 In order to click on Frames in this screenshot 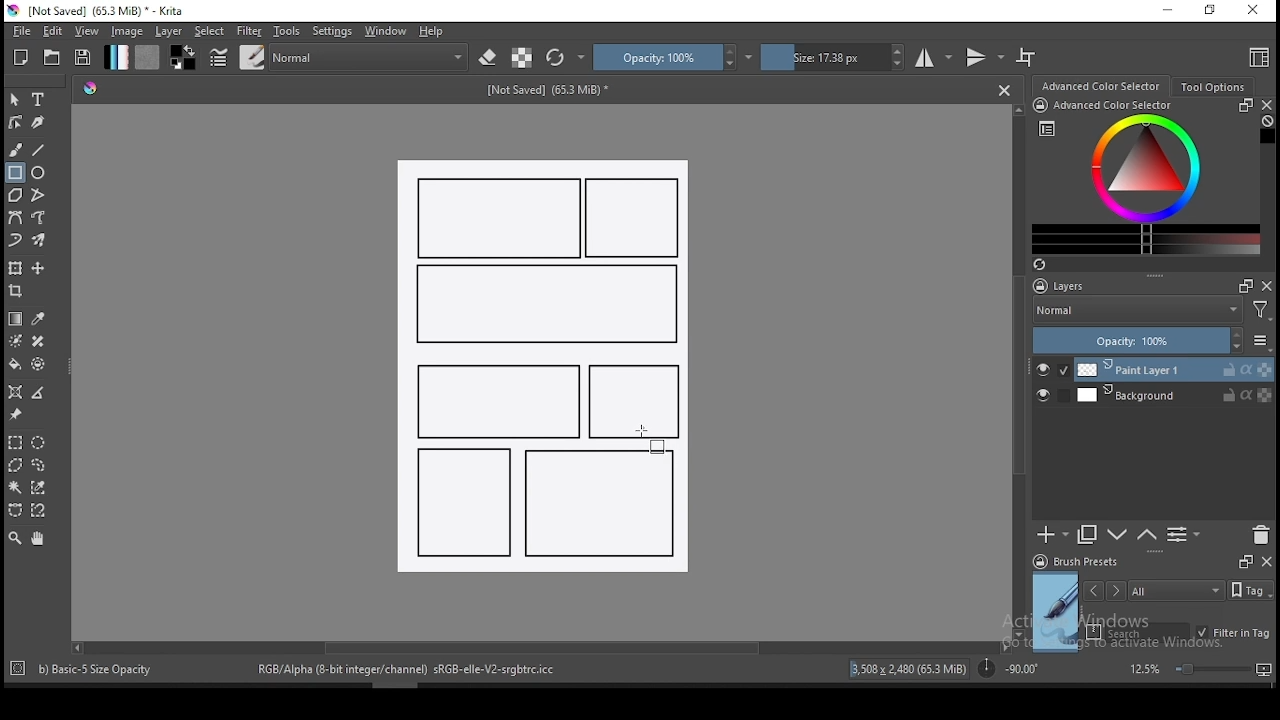, I will do `click(1240, 285)`.